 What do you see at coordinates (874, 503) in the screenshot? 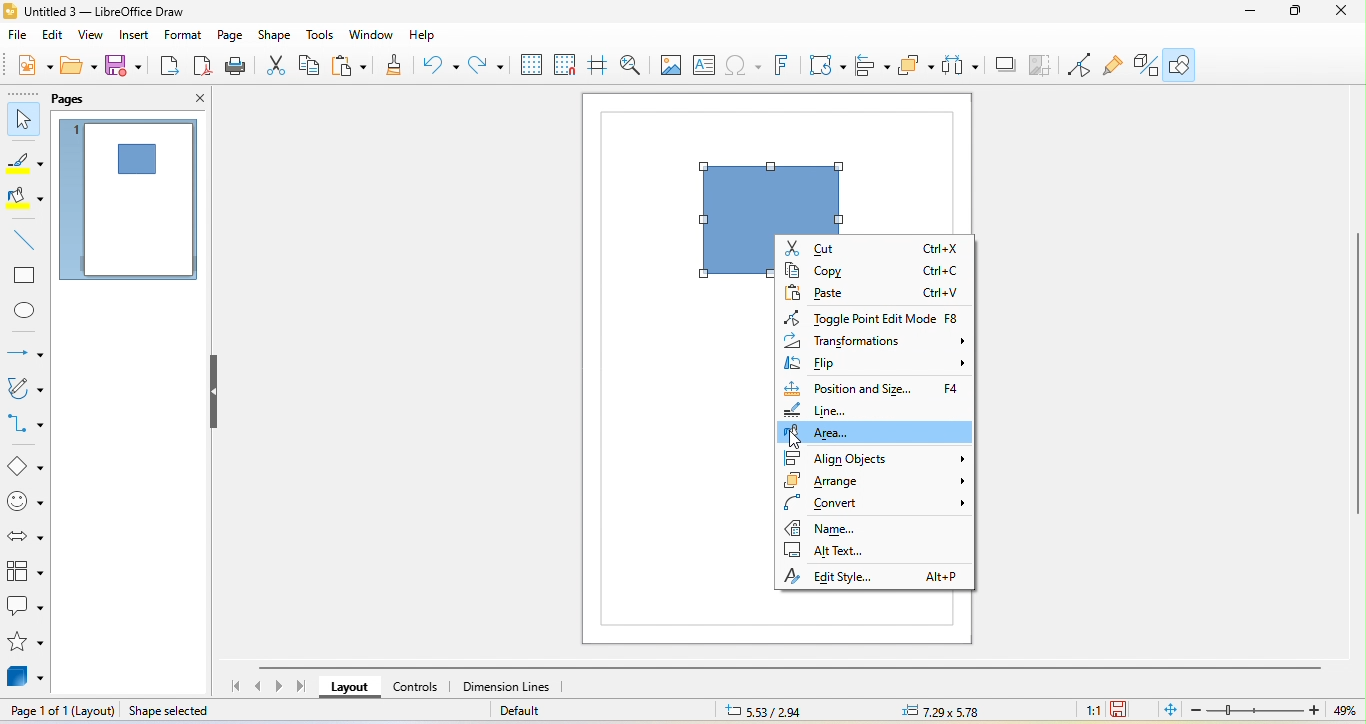
I see `convert` at bounding box center [874, 503].